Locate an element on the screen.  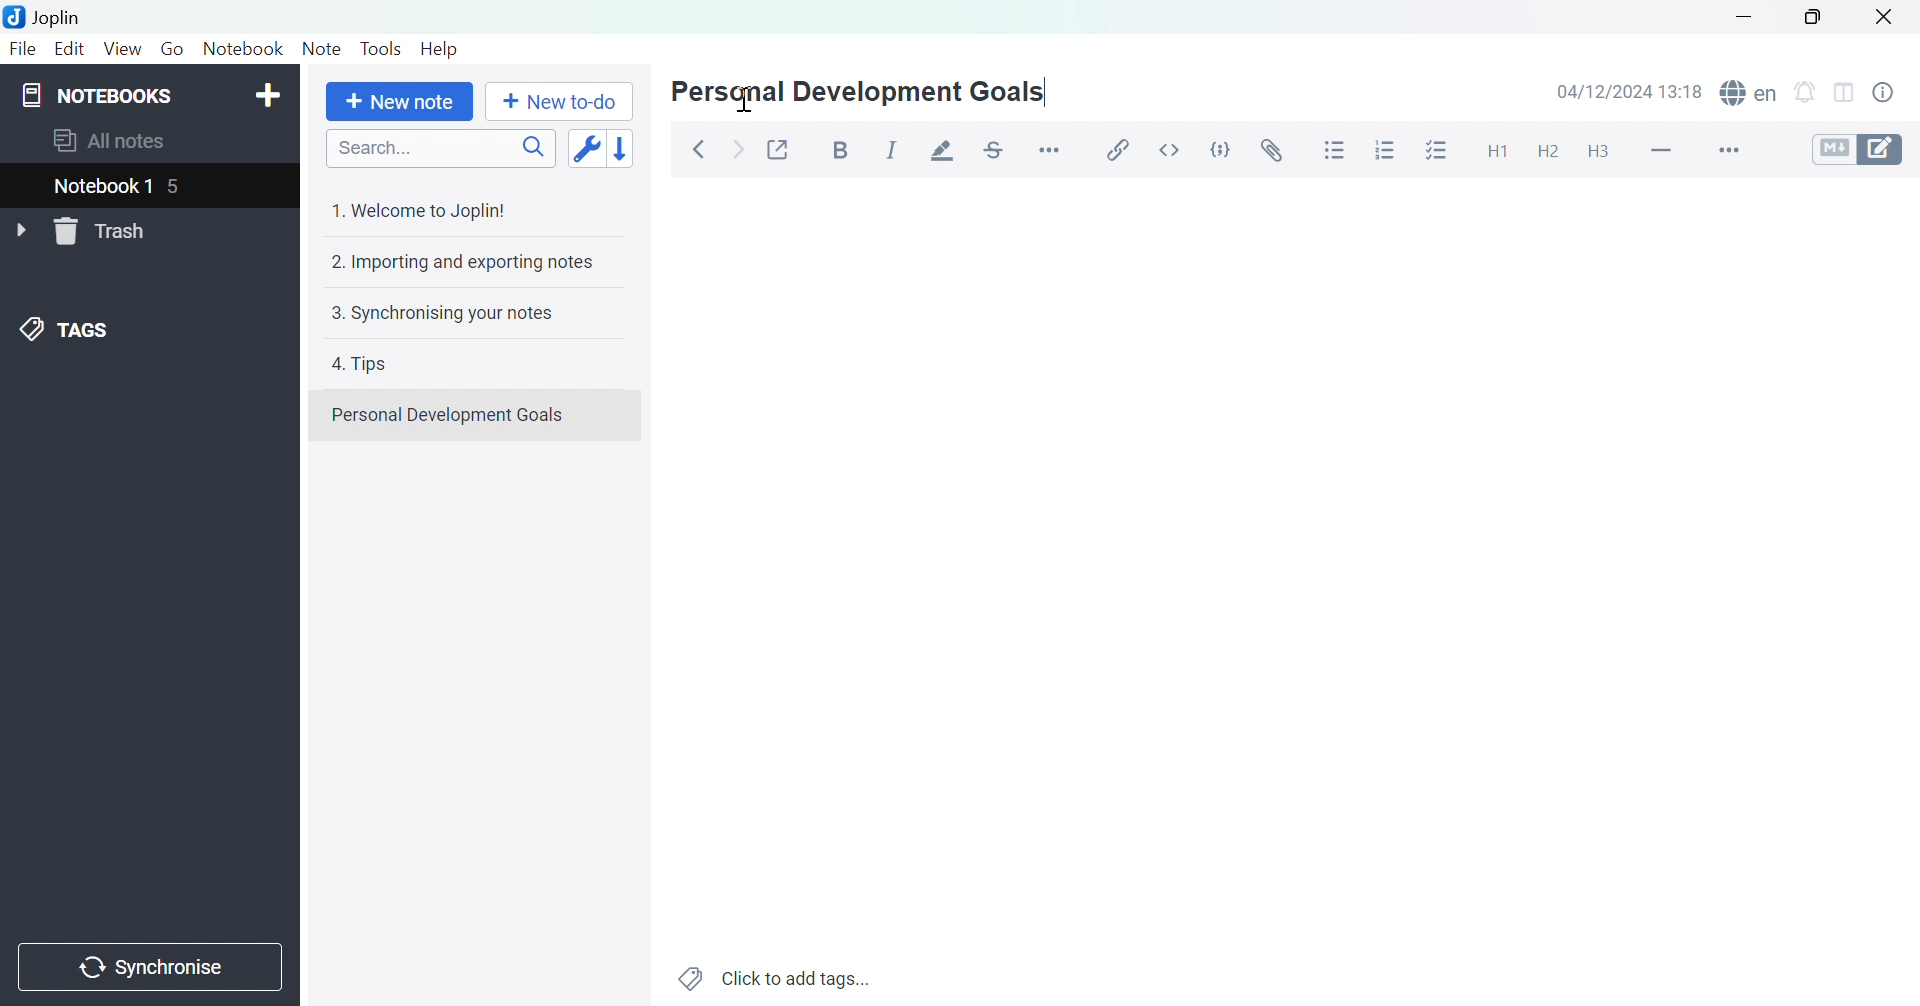
Toggle editor layout is located at coordinates (1844, 96).